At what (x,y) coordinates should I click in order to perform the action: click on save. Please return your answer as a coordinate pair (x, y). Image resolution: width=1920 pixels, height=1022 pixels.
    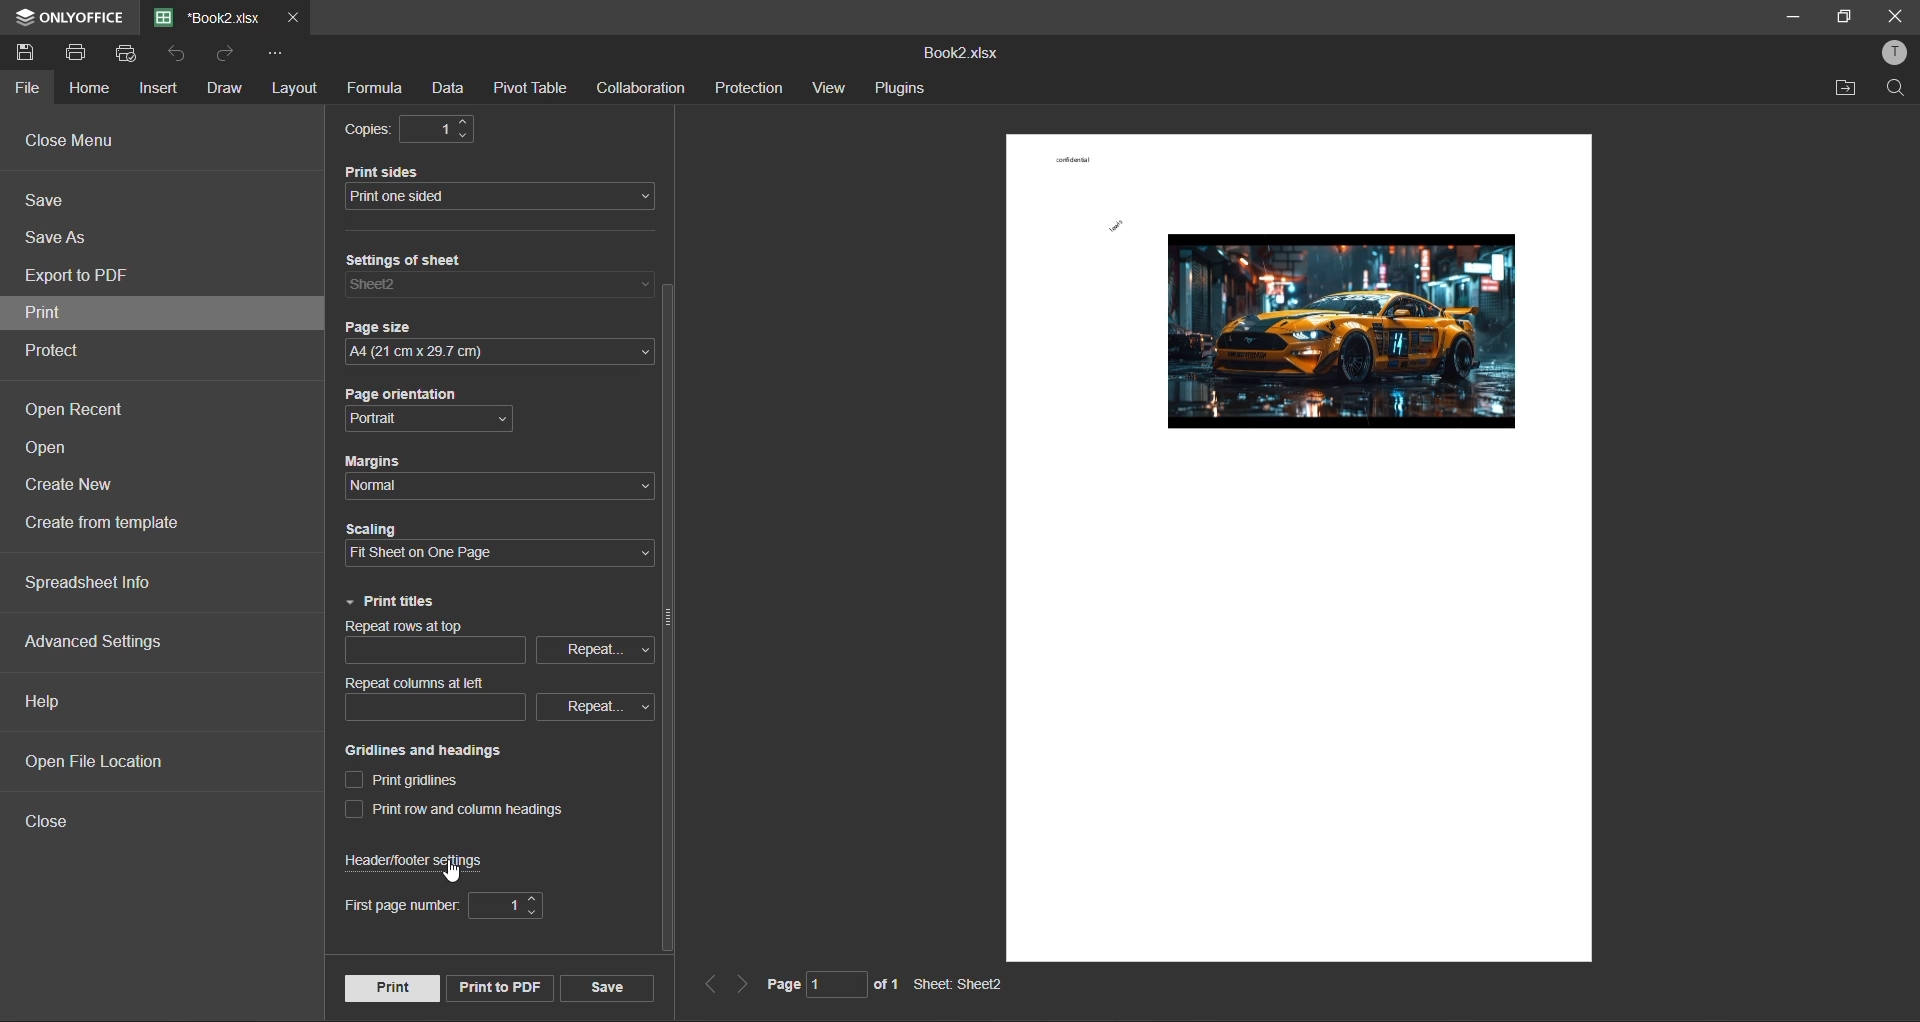
    Looking at the image, I should click on (27, 53).